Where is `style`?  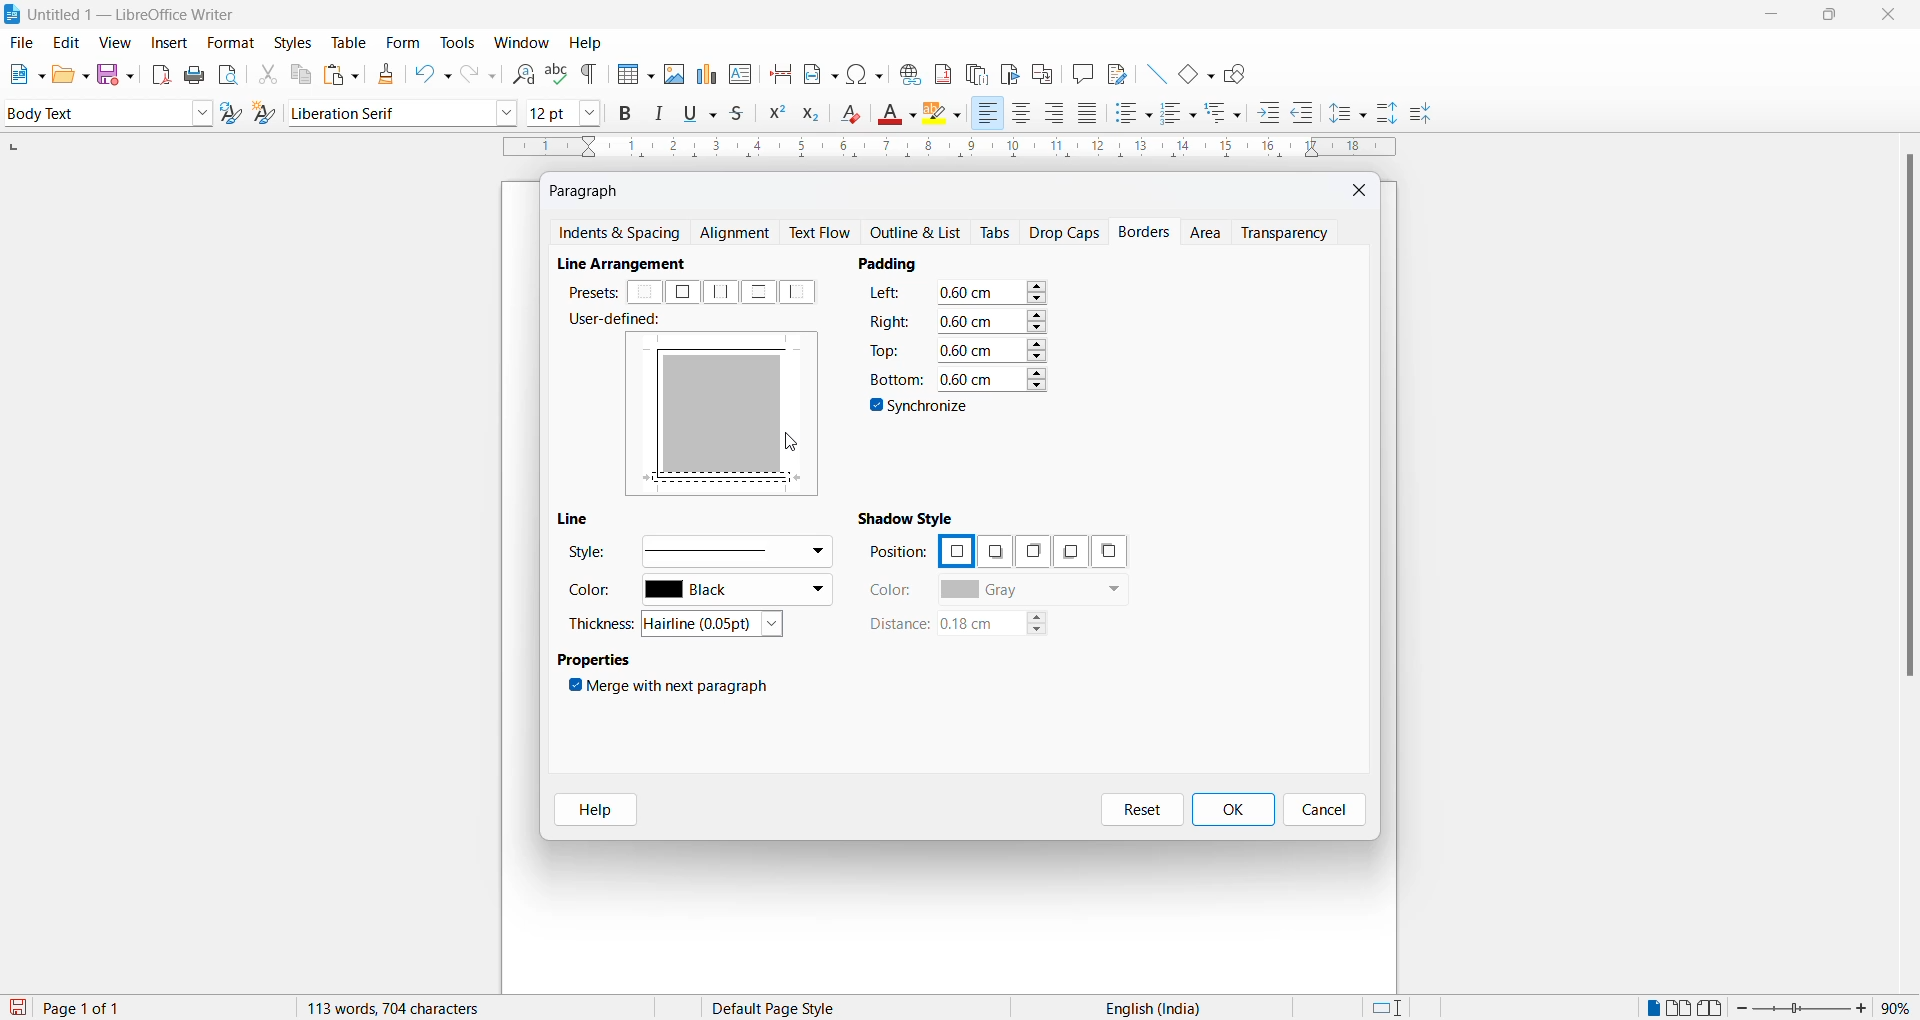
style is located at coordinates (92, 112).